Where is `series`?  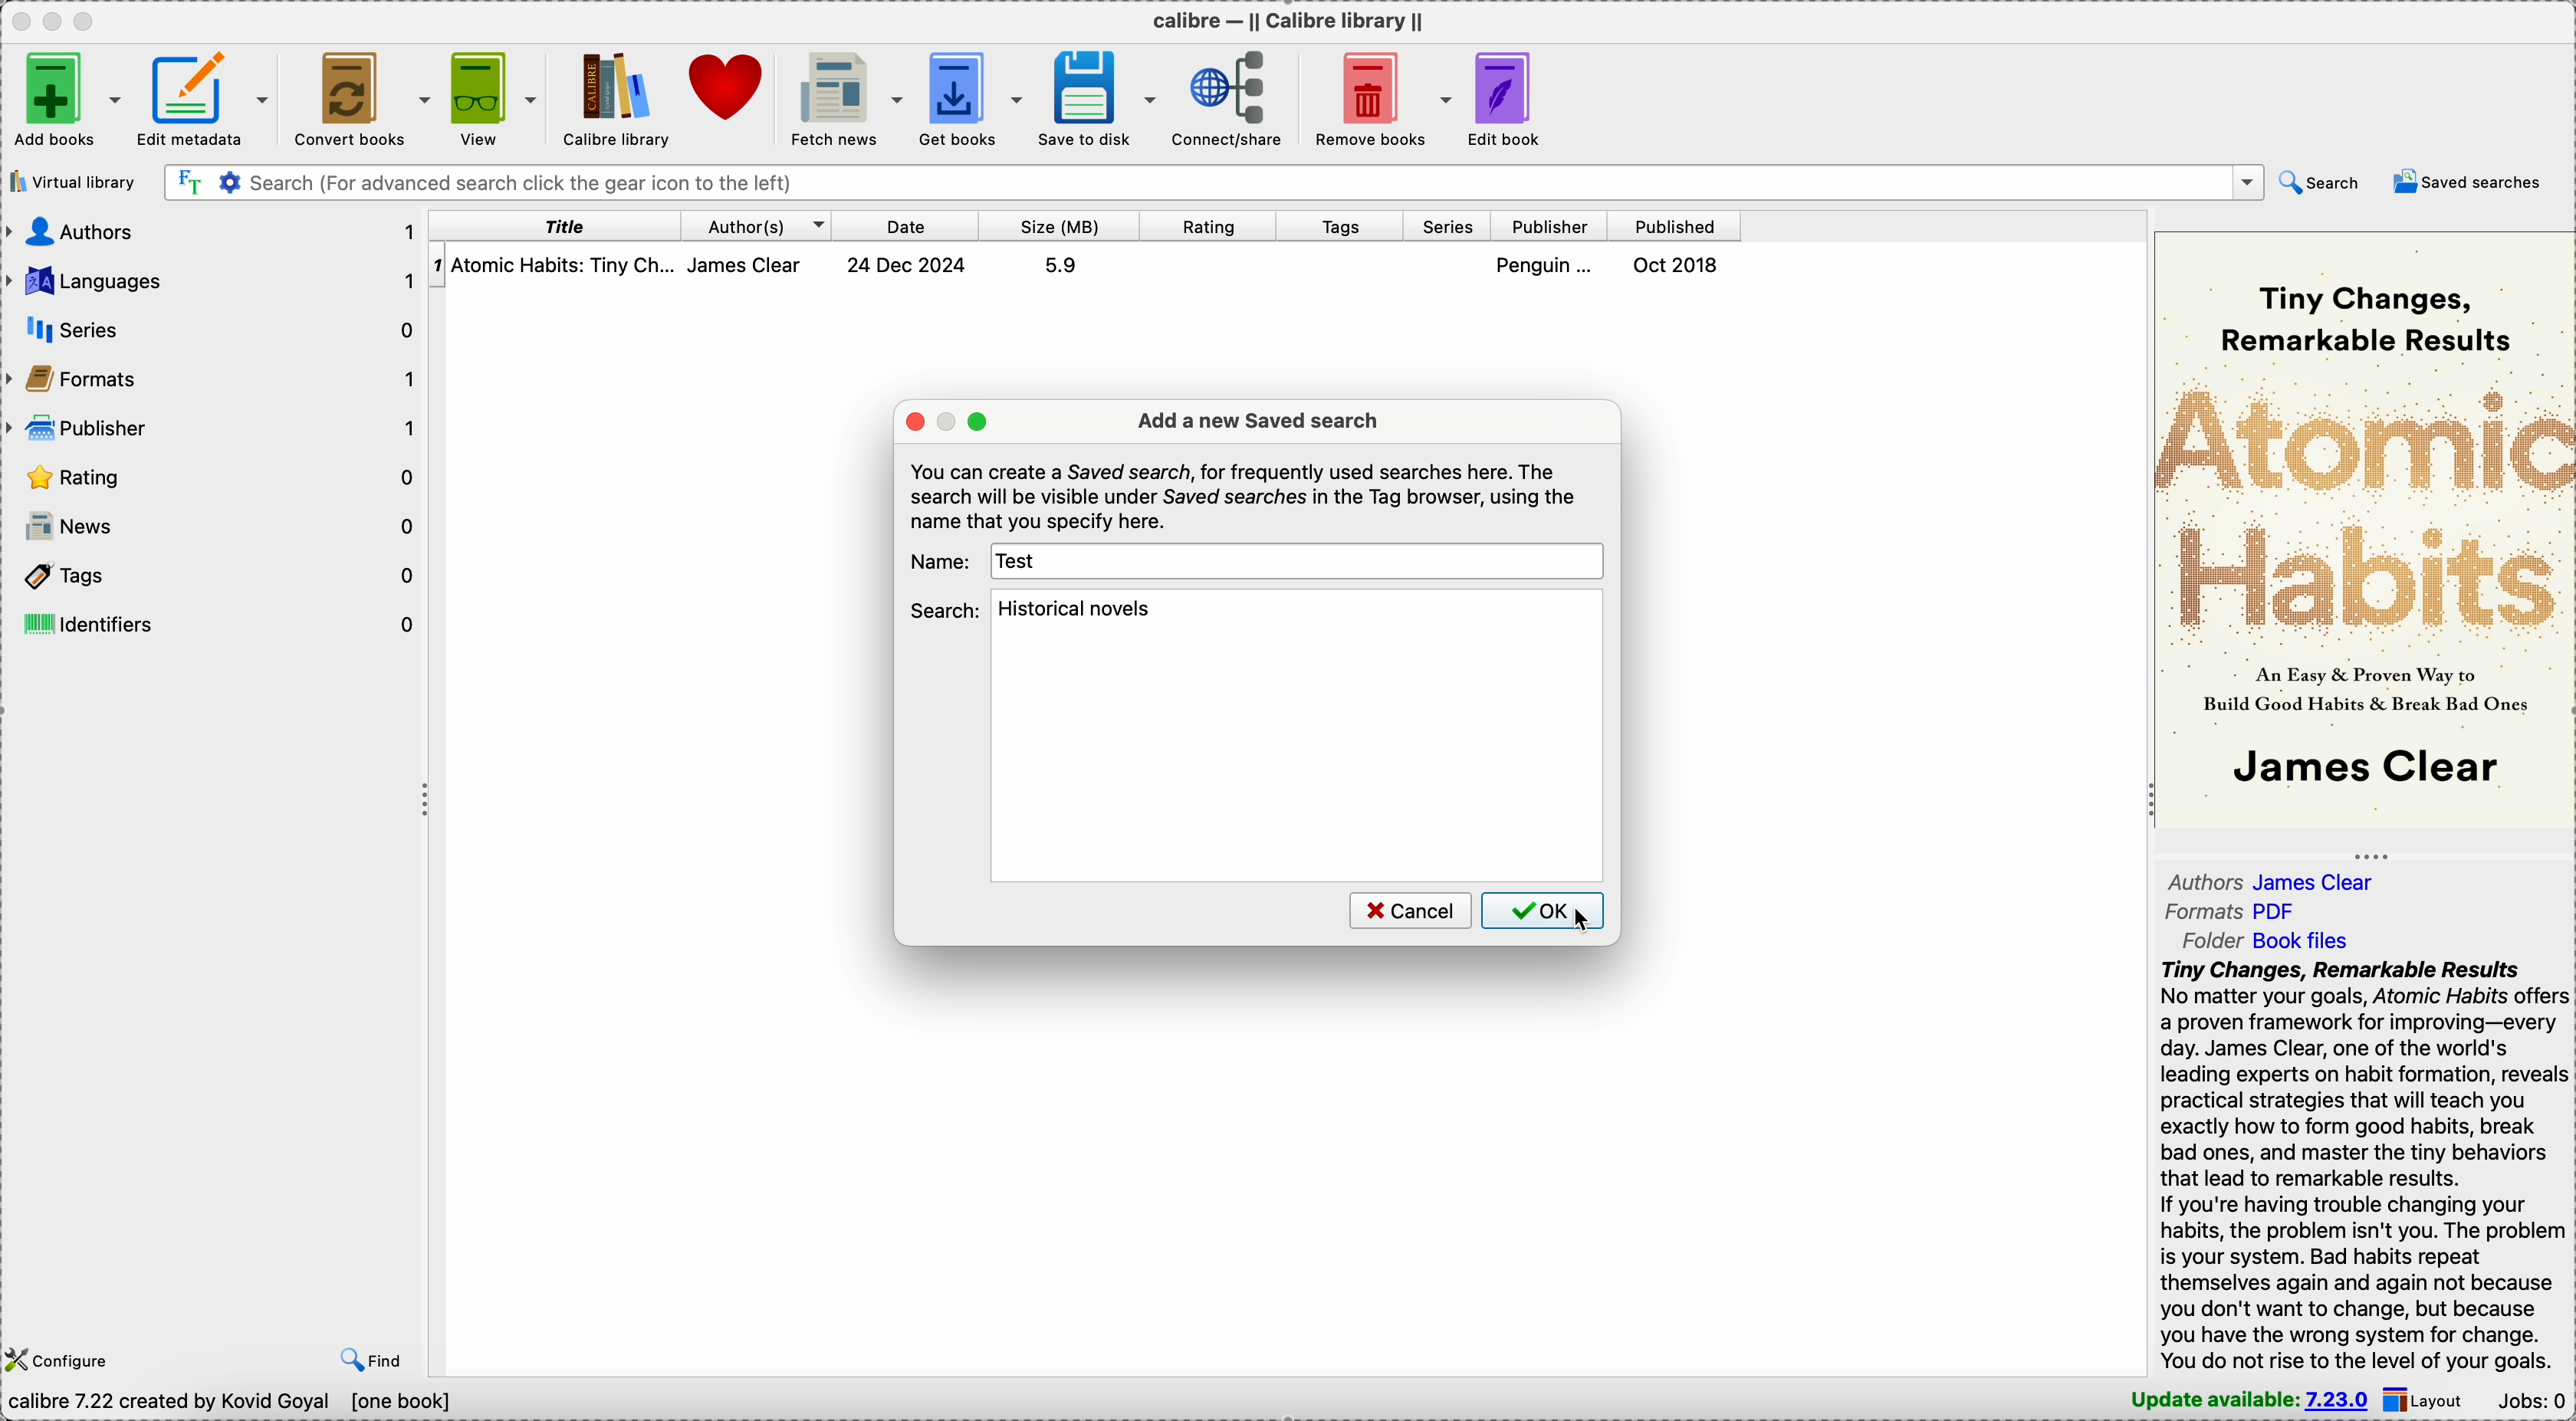 series is located at coordinates (1449, 227).